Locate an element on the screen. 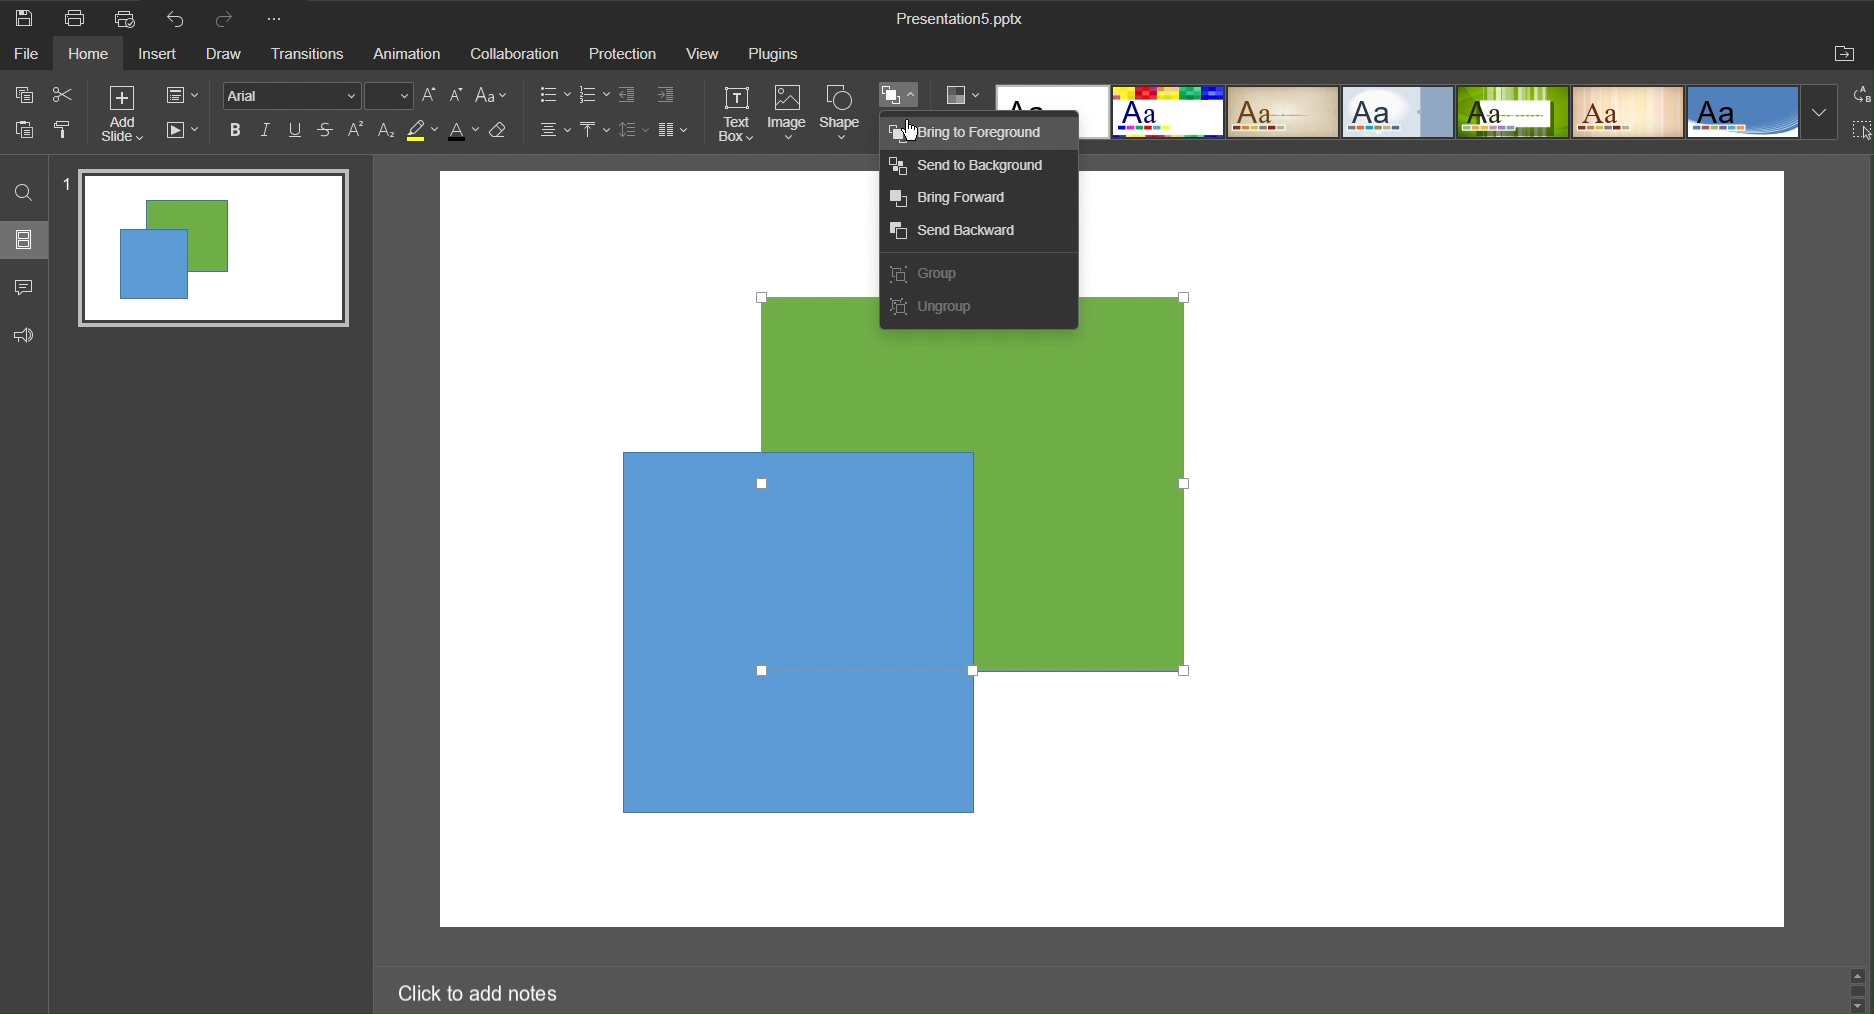 This screenshot has height=1014, width=1874. Templates is located at coordinates (1460, 111).